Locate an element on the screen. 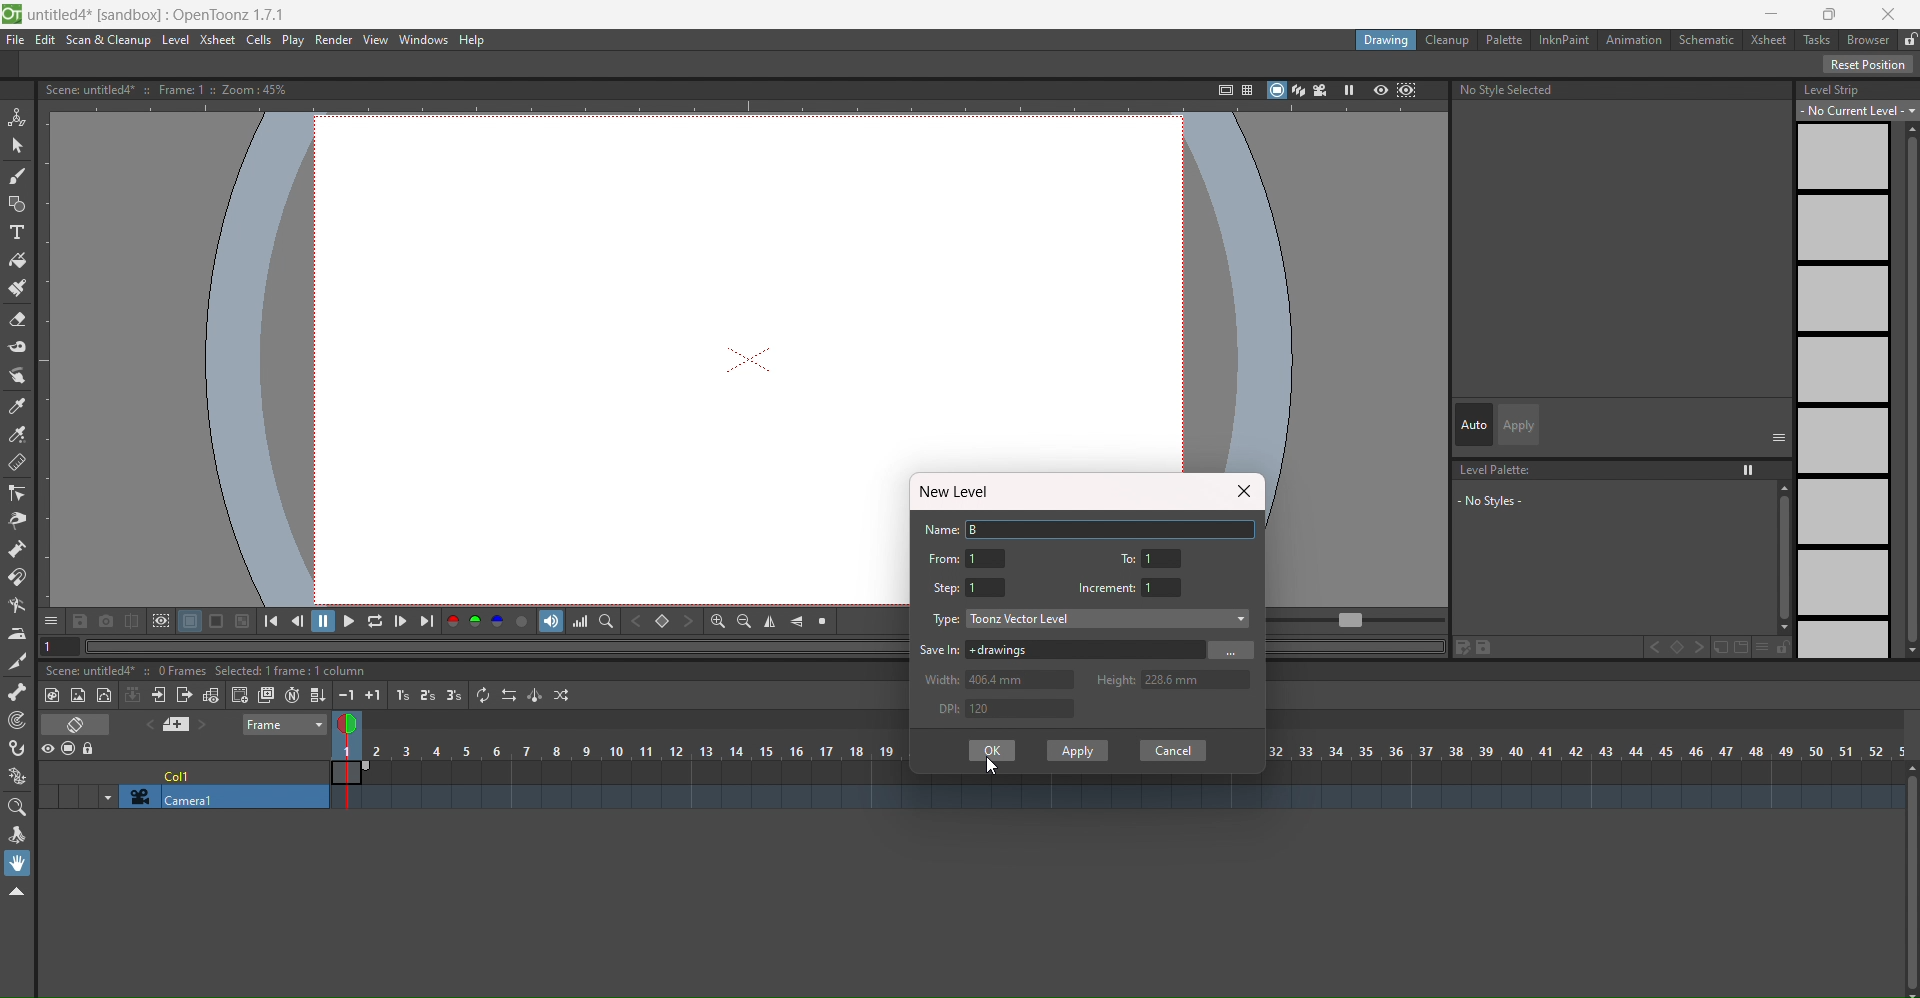 This screenshot has height=998, width=1920. geometric tool is located at coordinates (16, 206).